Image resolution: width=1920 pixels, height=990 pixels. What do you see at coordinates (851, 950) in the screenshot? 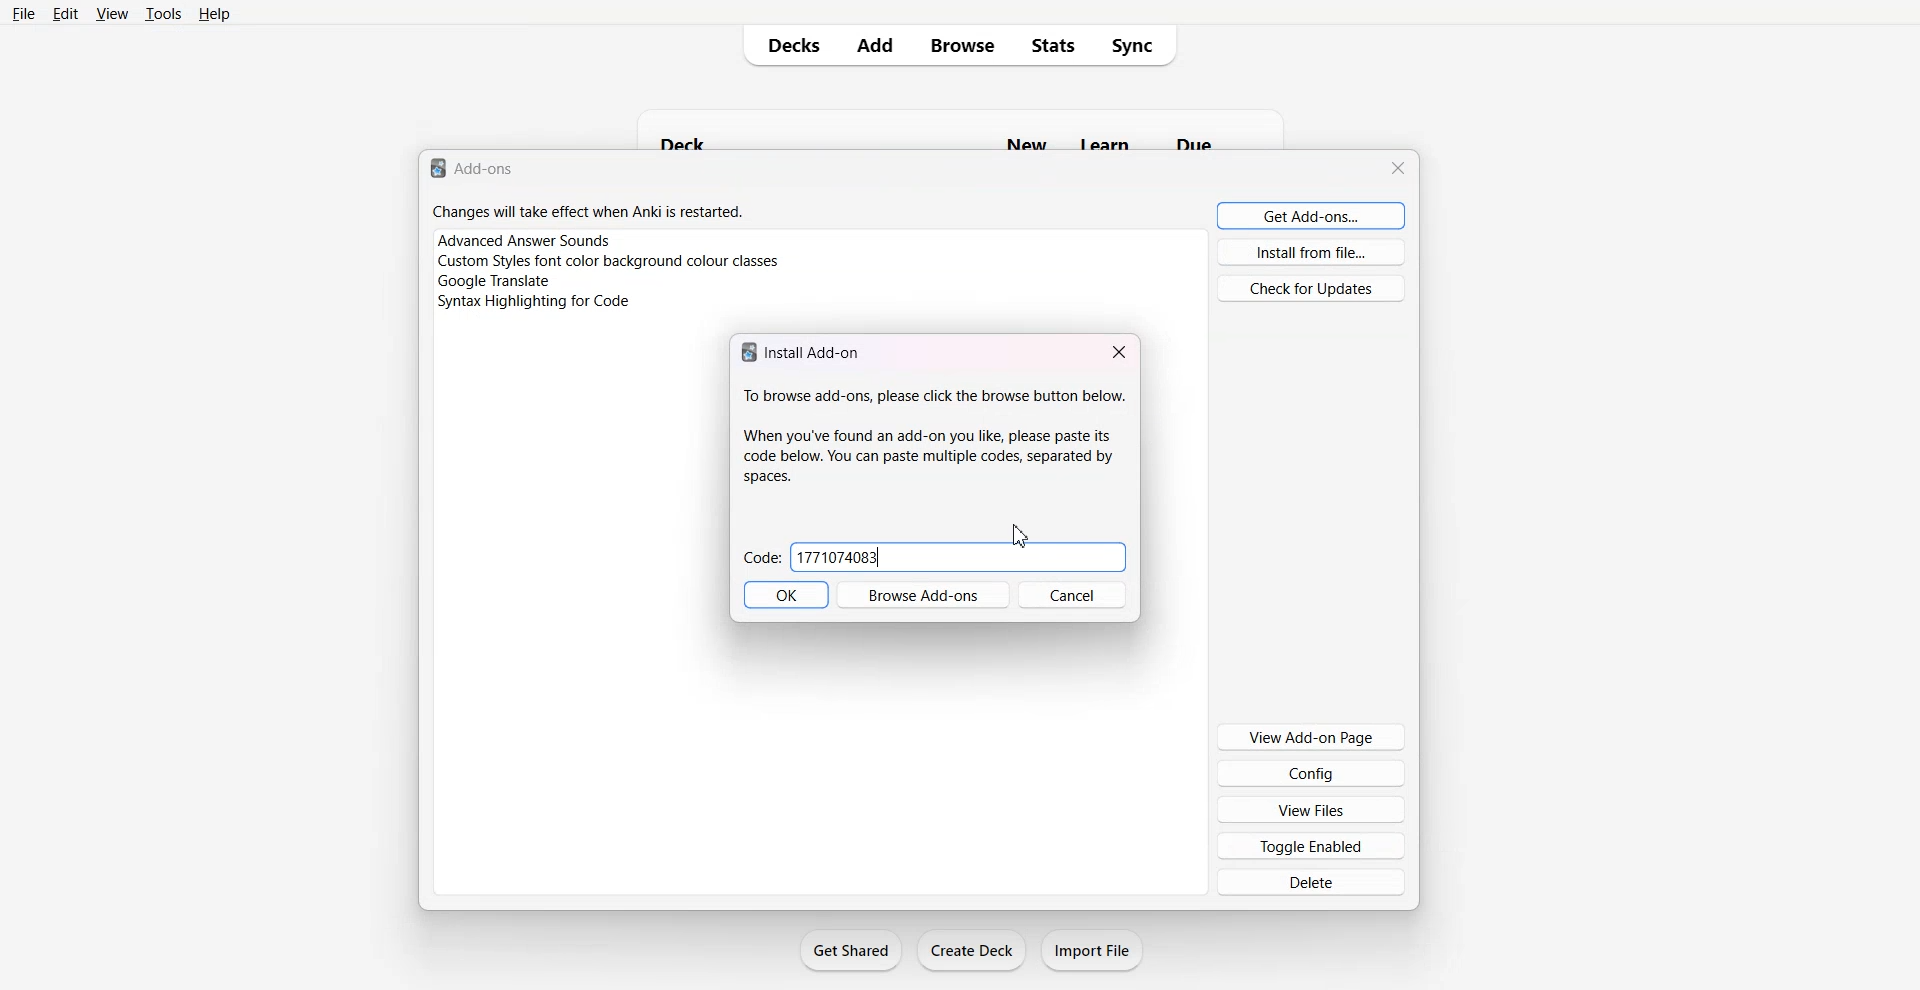
I see `Get Shared` at bounding box center [851, 950].